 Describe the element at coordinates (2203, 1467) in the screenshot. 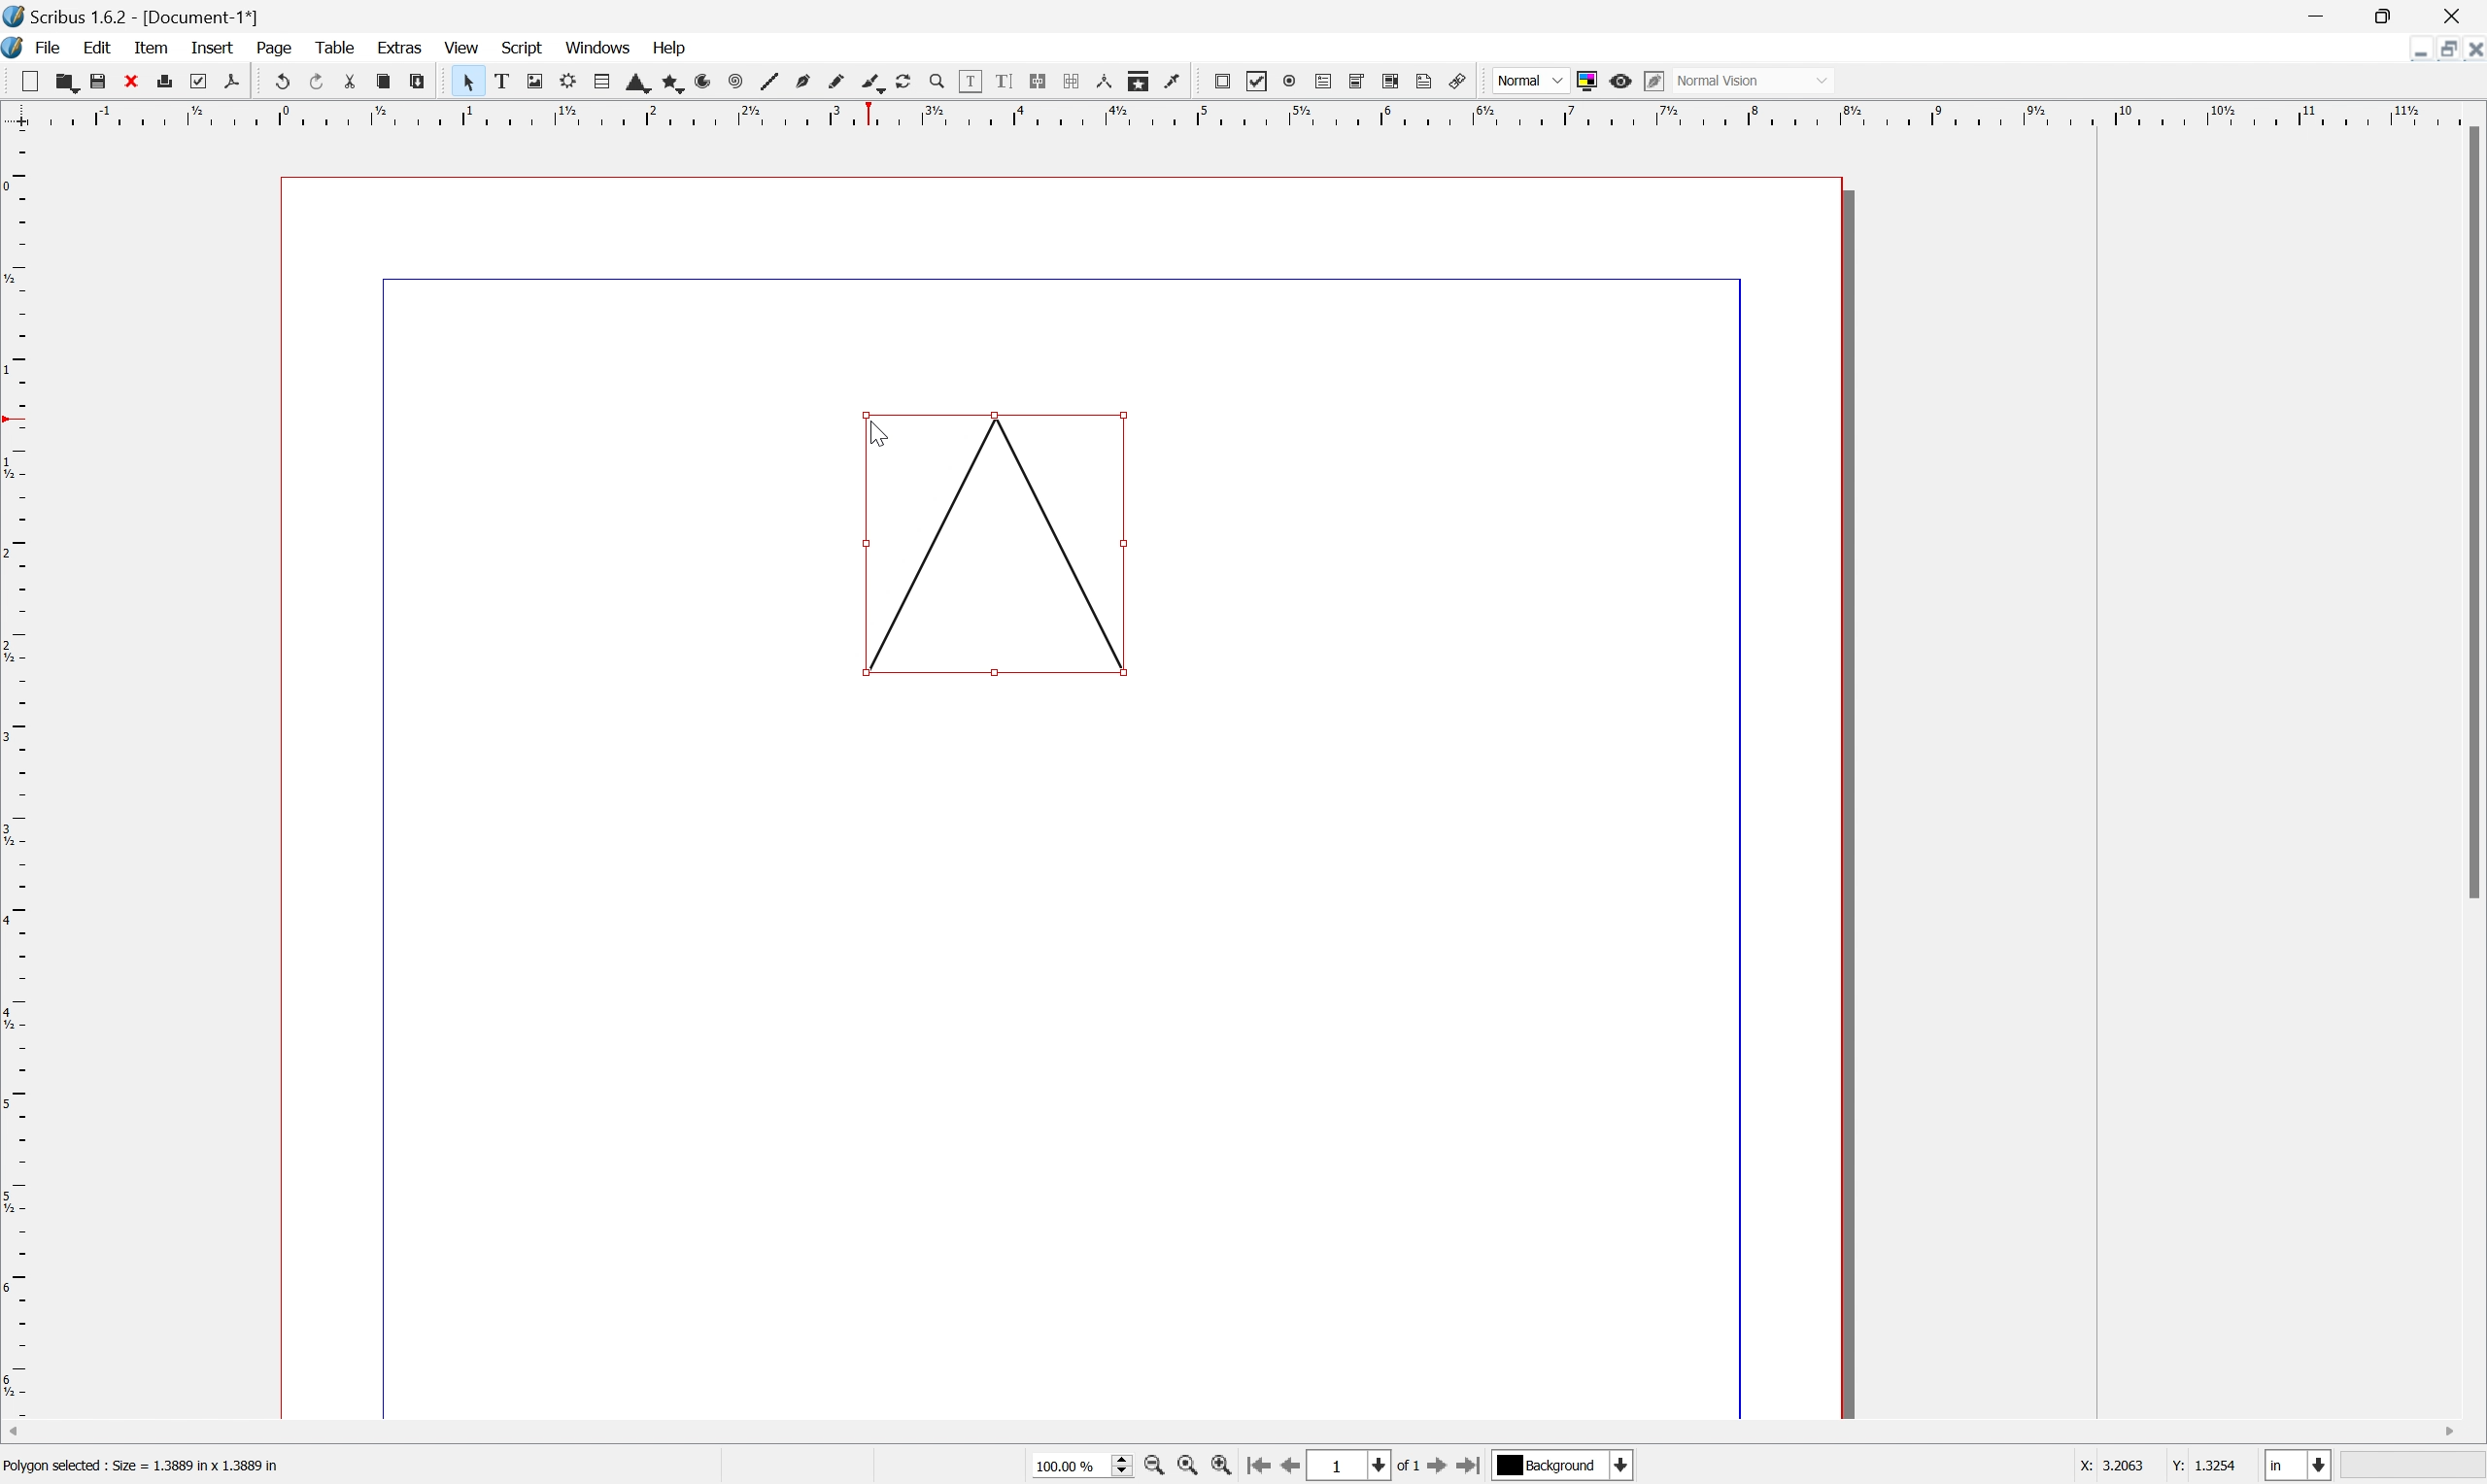

I see `Y: 1.3254` at that location.